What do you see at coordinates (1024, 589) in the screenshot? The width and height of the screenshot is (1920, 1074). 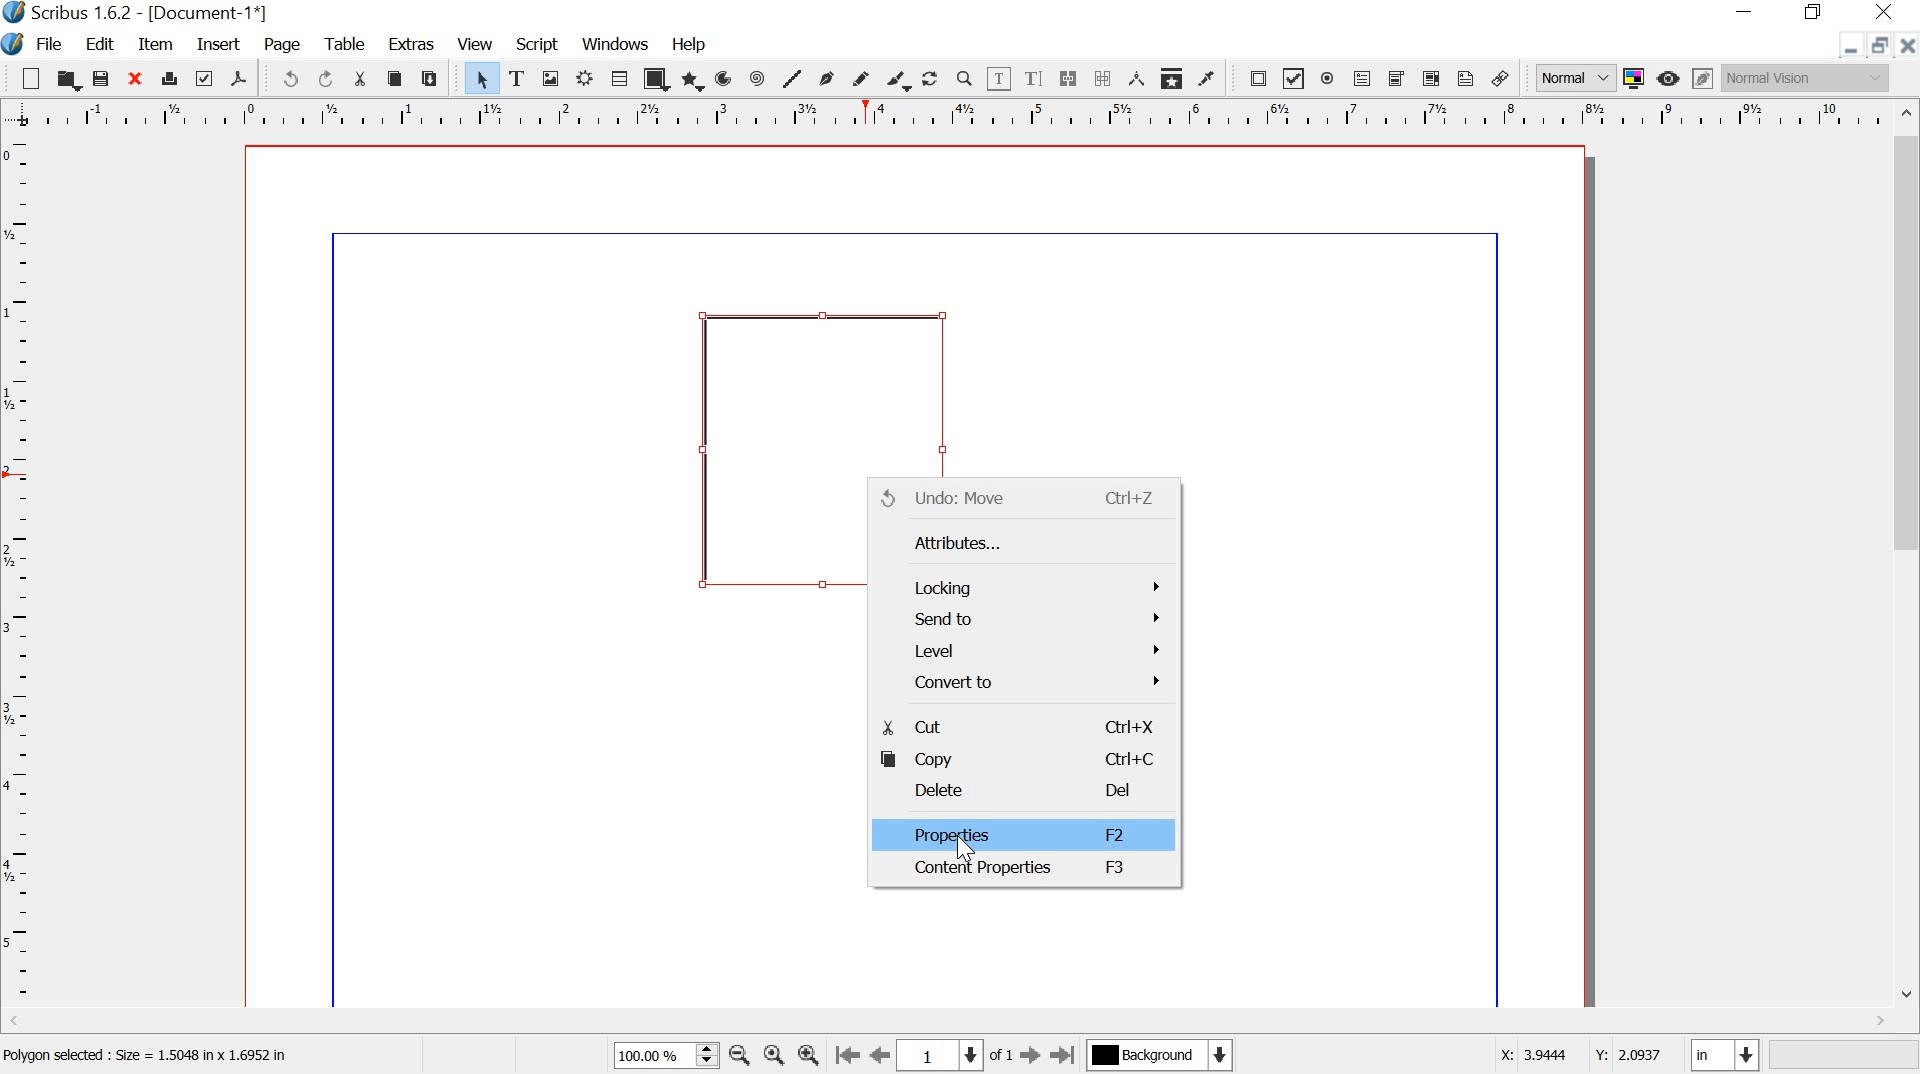 I see `locking` at bounding box center [1024, 589].